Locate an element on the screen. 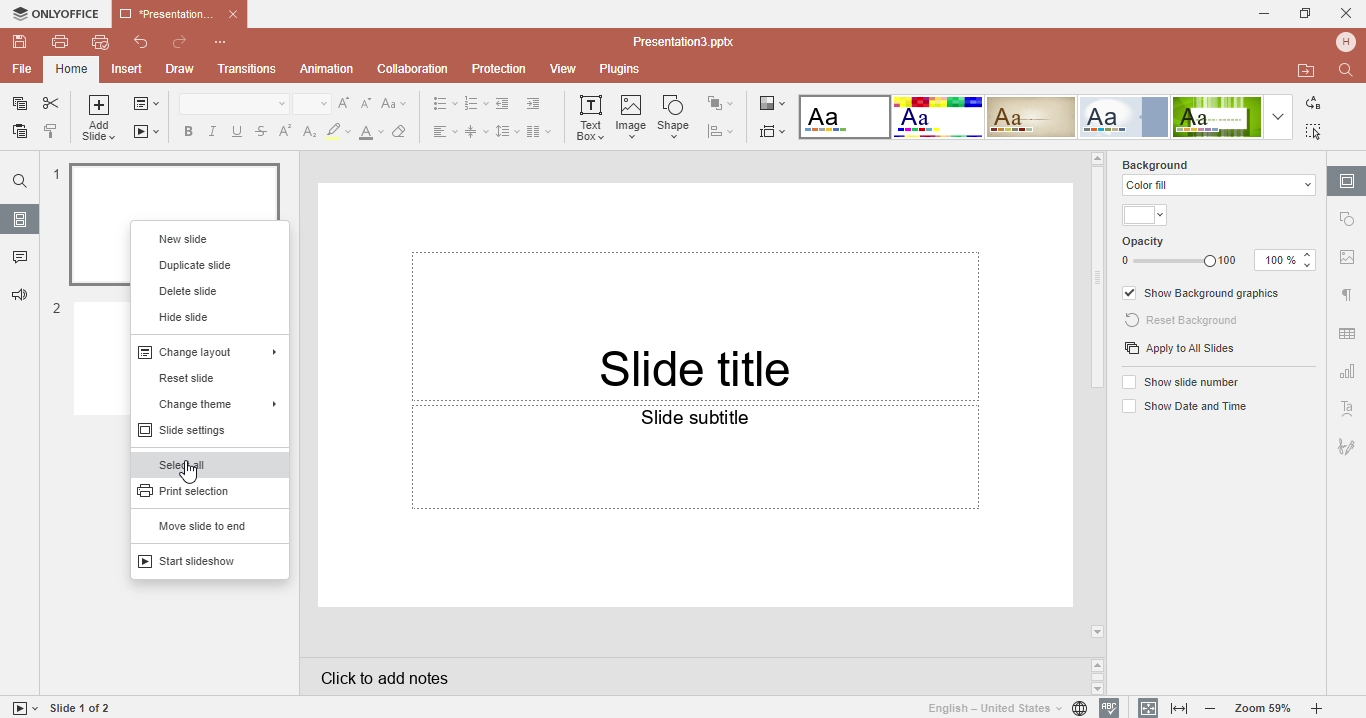 This screenshot has width=1366, height=718. Font color is located at coordinates (372, 130).